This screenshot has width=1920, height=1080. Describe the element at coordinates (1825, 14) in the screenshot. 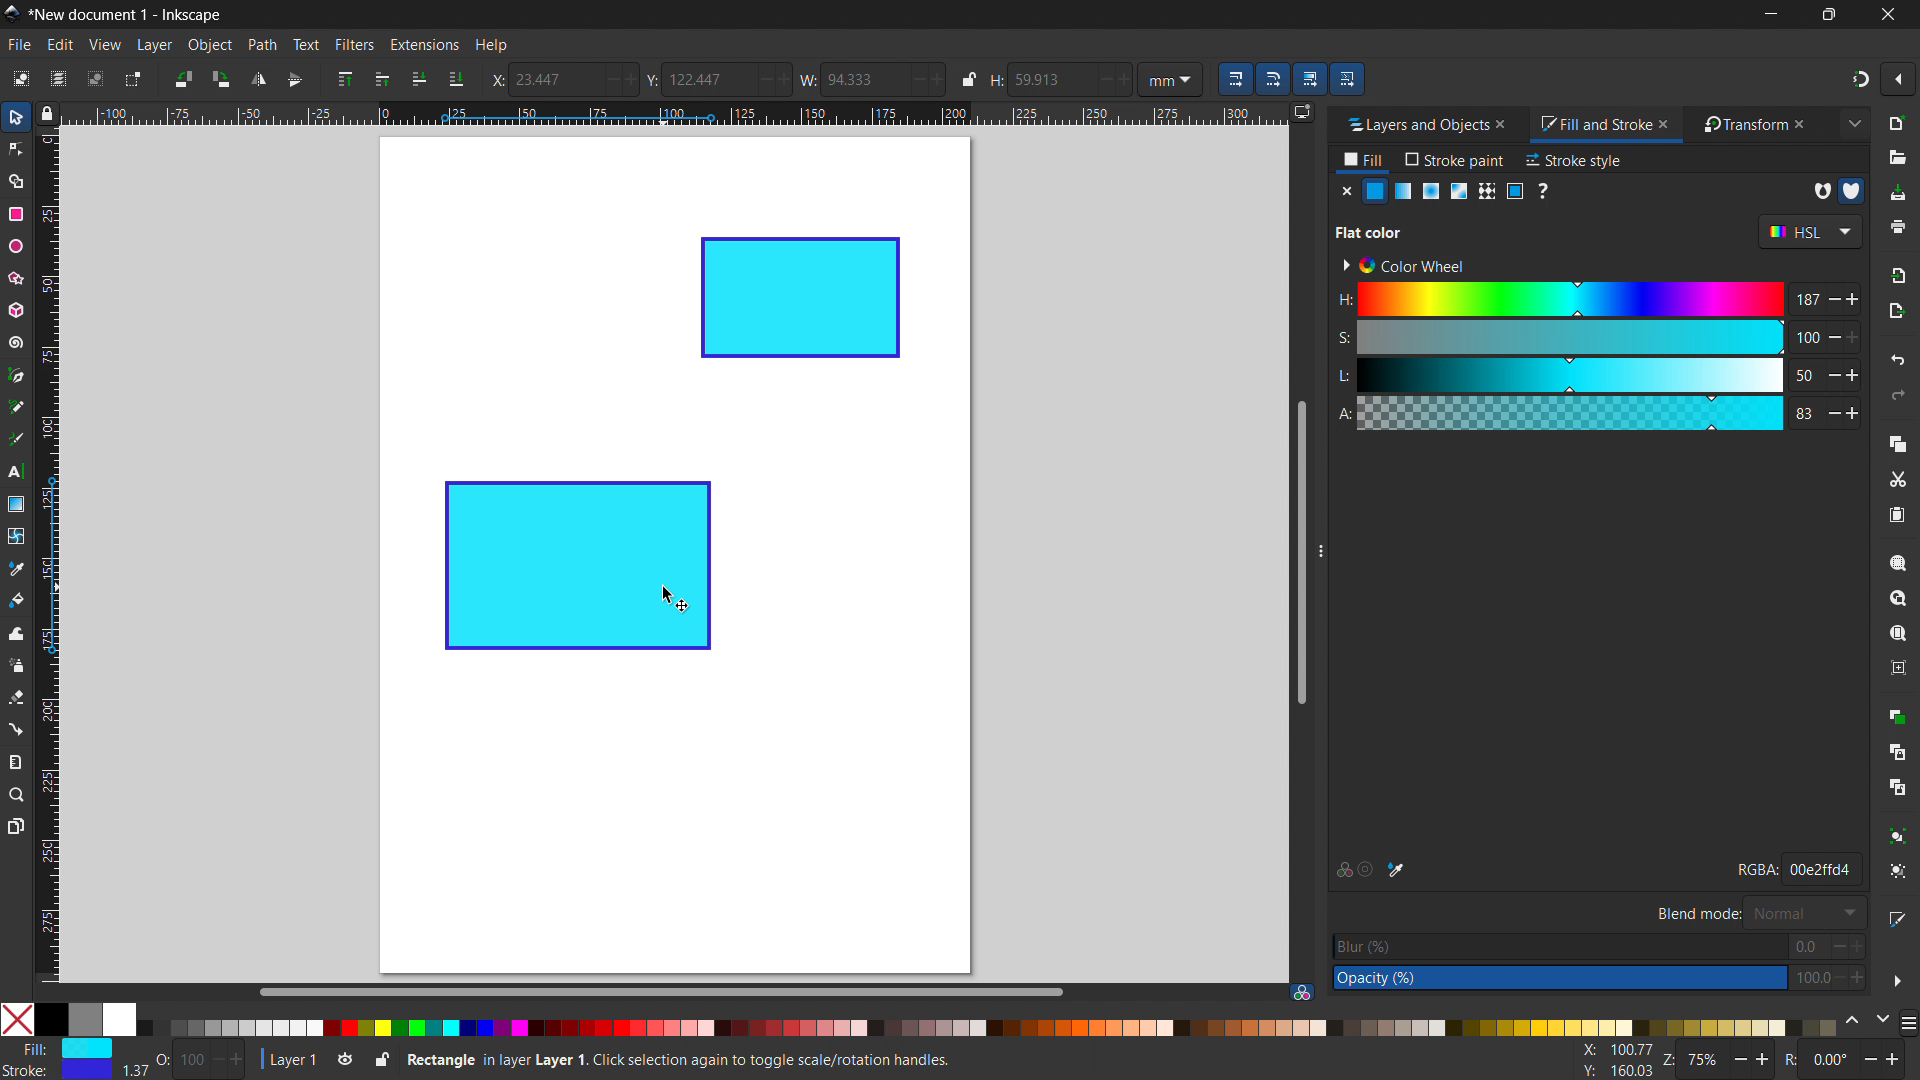

I see `maximize` at that location.